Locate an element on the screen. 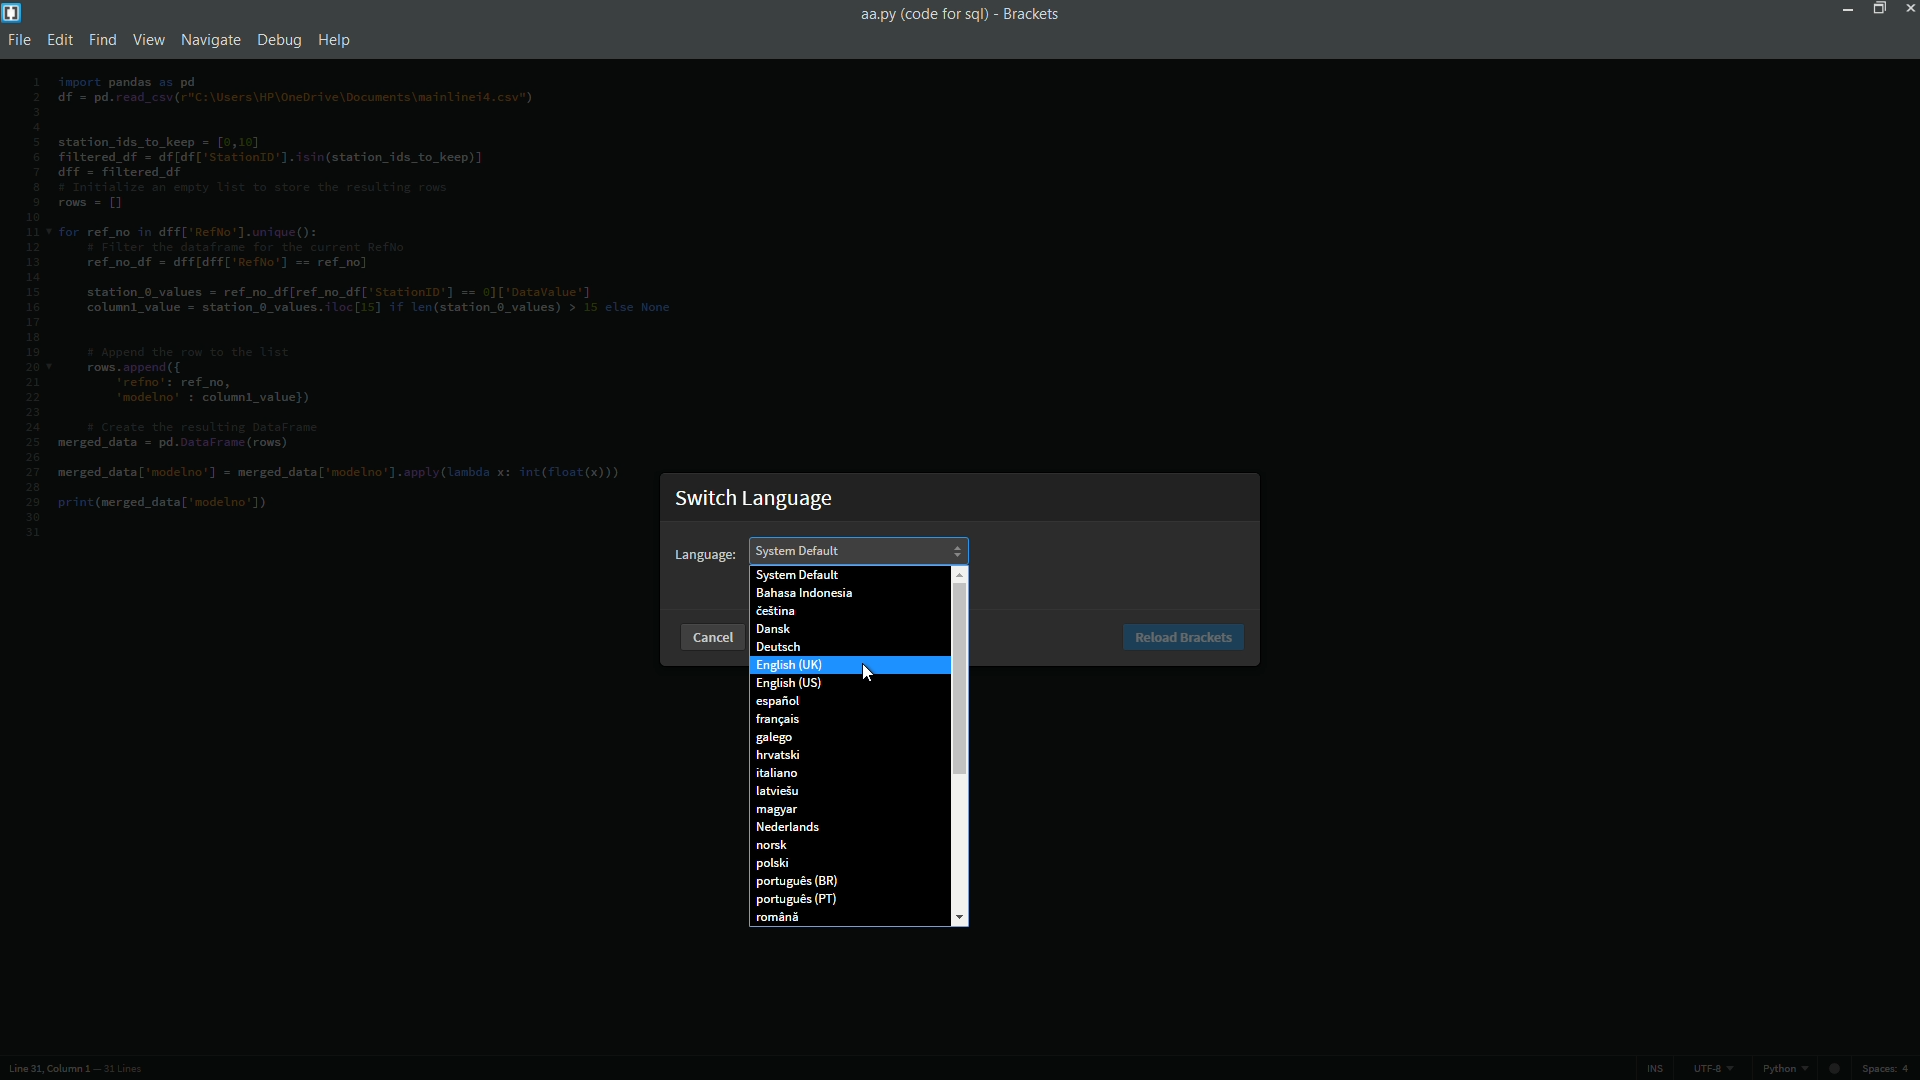 Image resolution: width=1920 pixels, height=1080 pixels. language-17 is located at coordinates (796, 884).